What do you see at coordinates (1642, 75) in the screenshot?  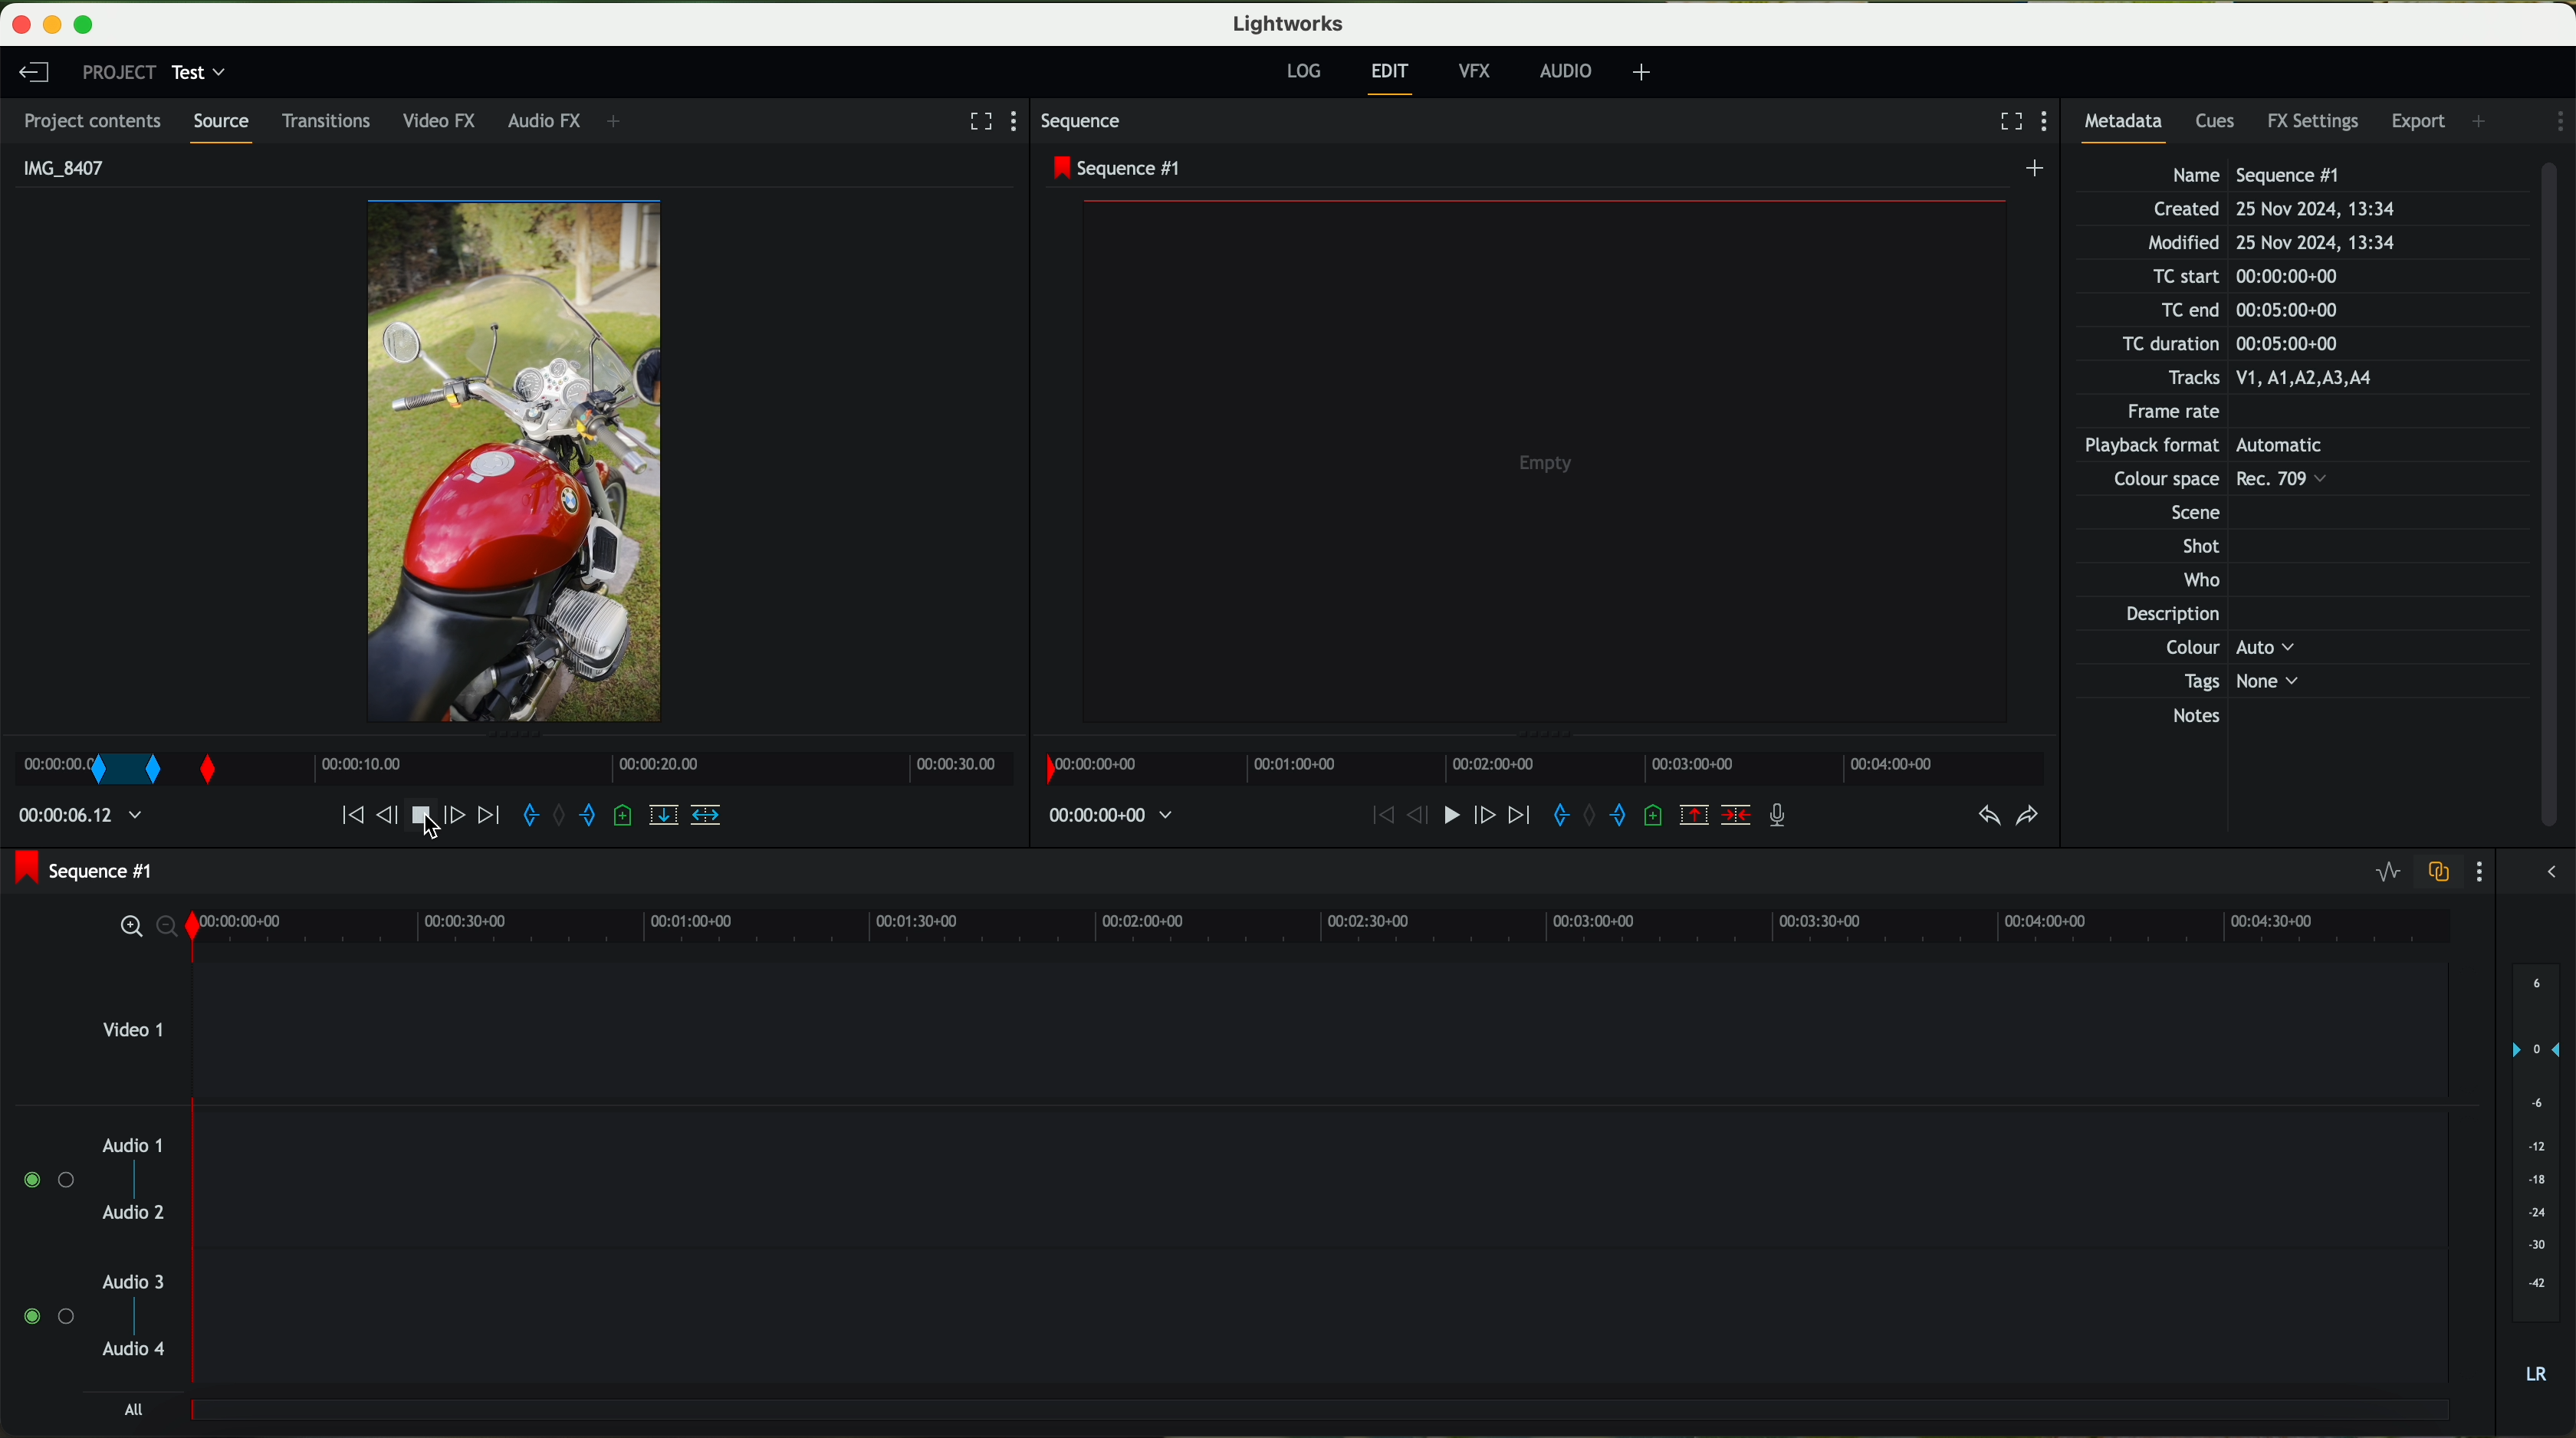 I see `+` at bounding box center [1642, 75].